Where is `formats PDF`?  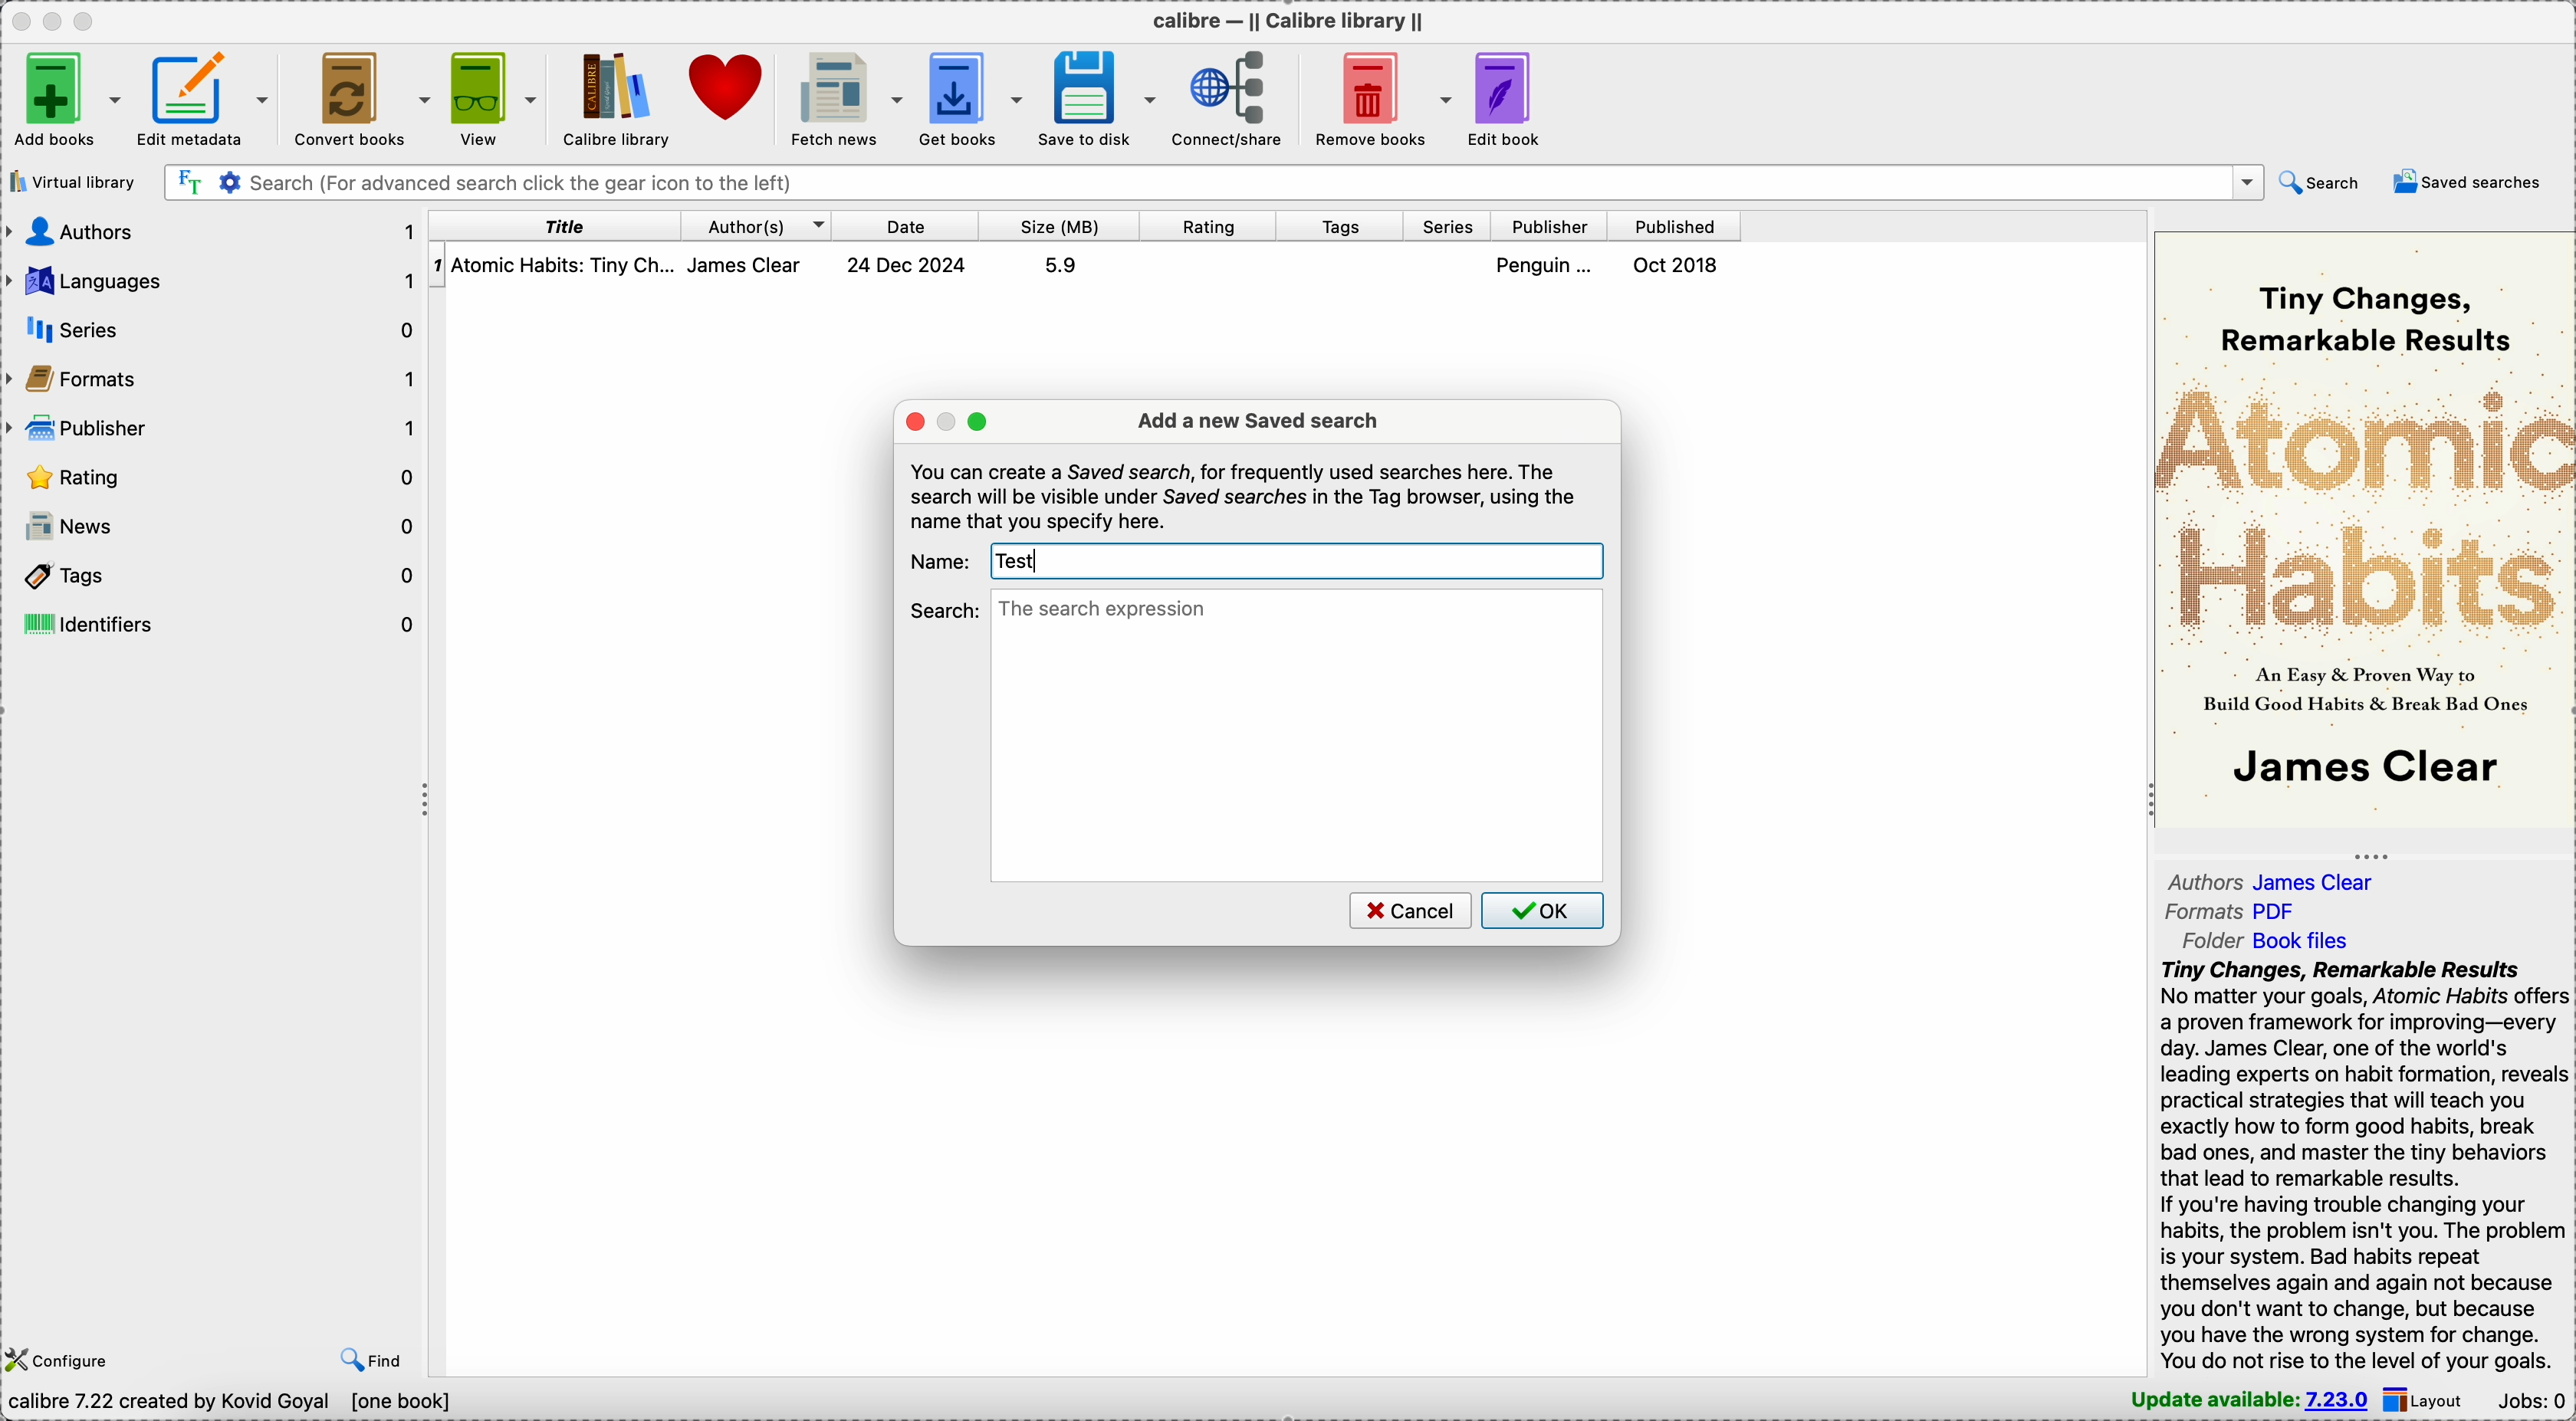 formats PDF is located at coordinates (2232, 914).